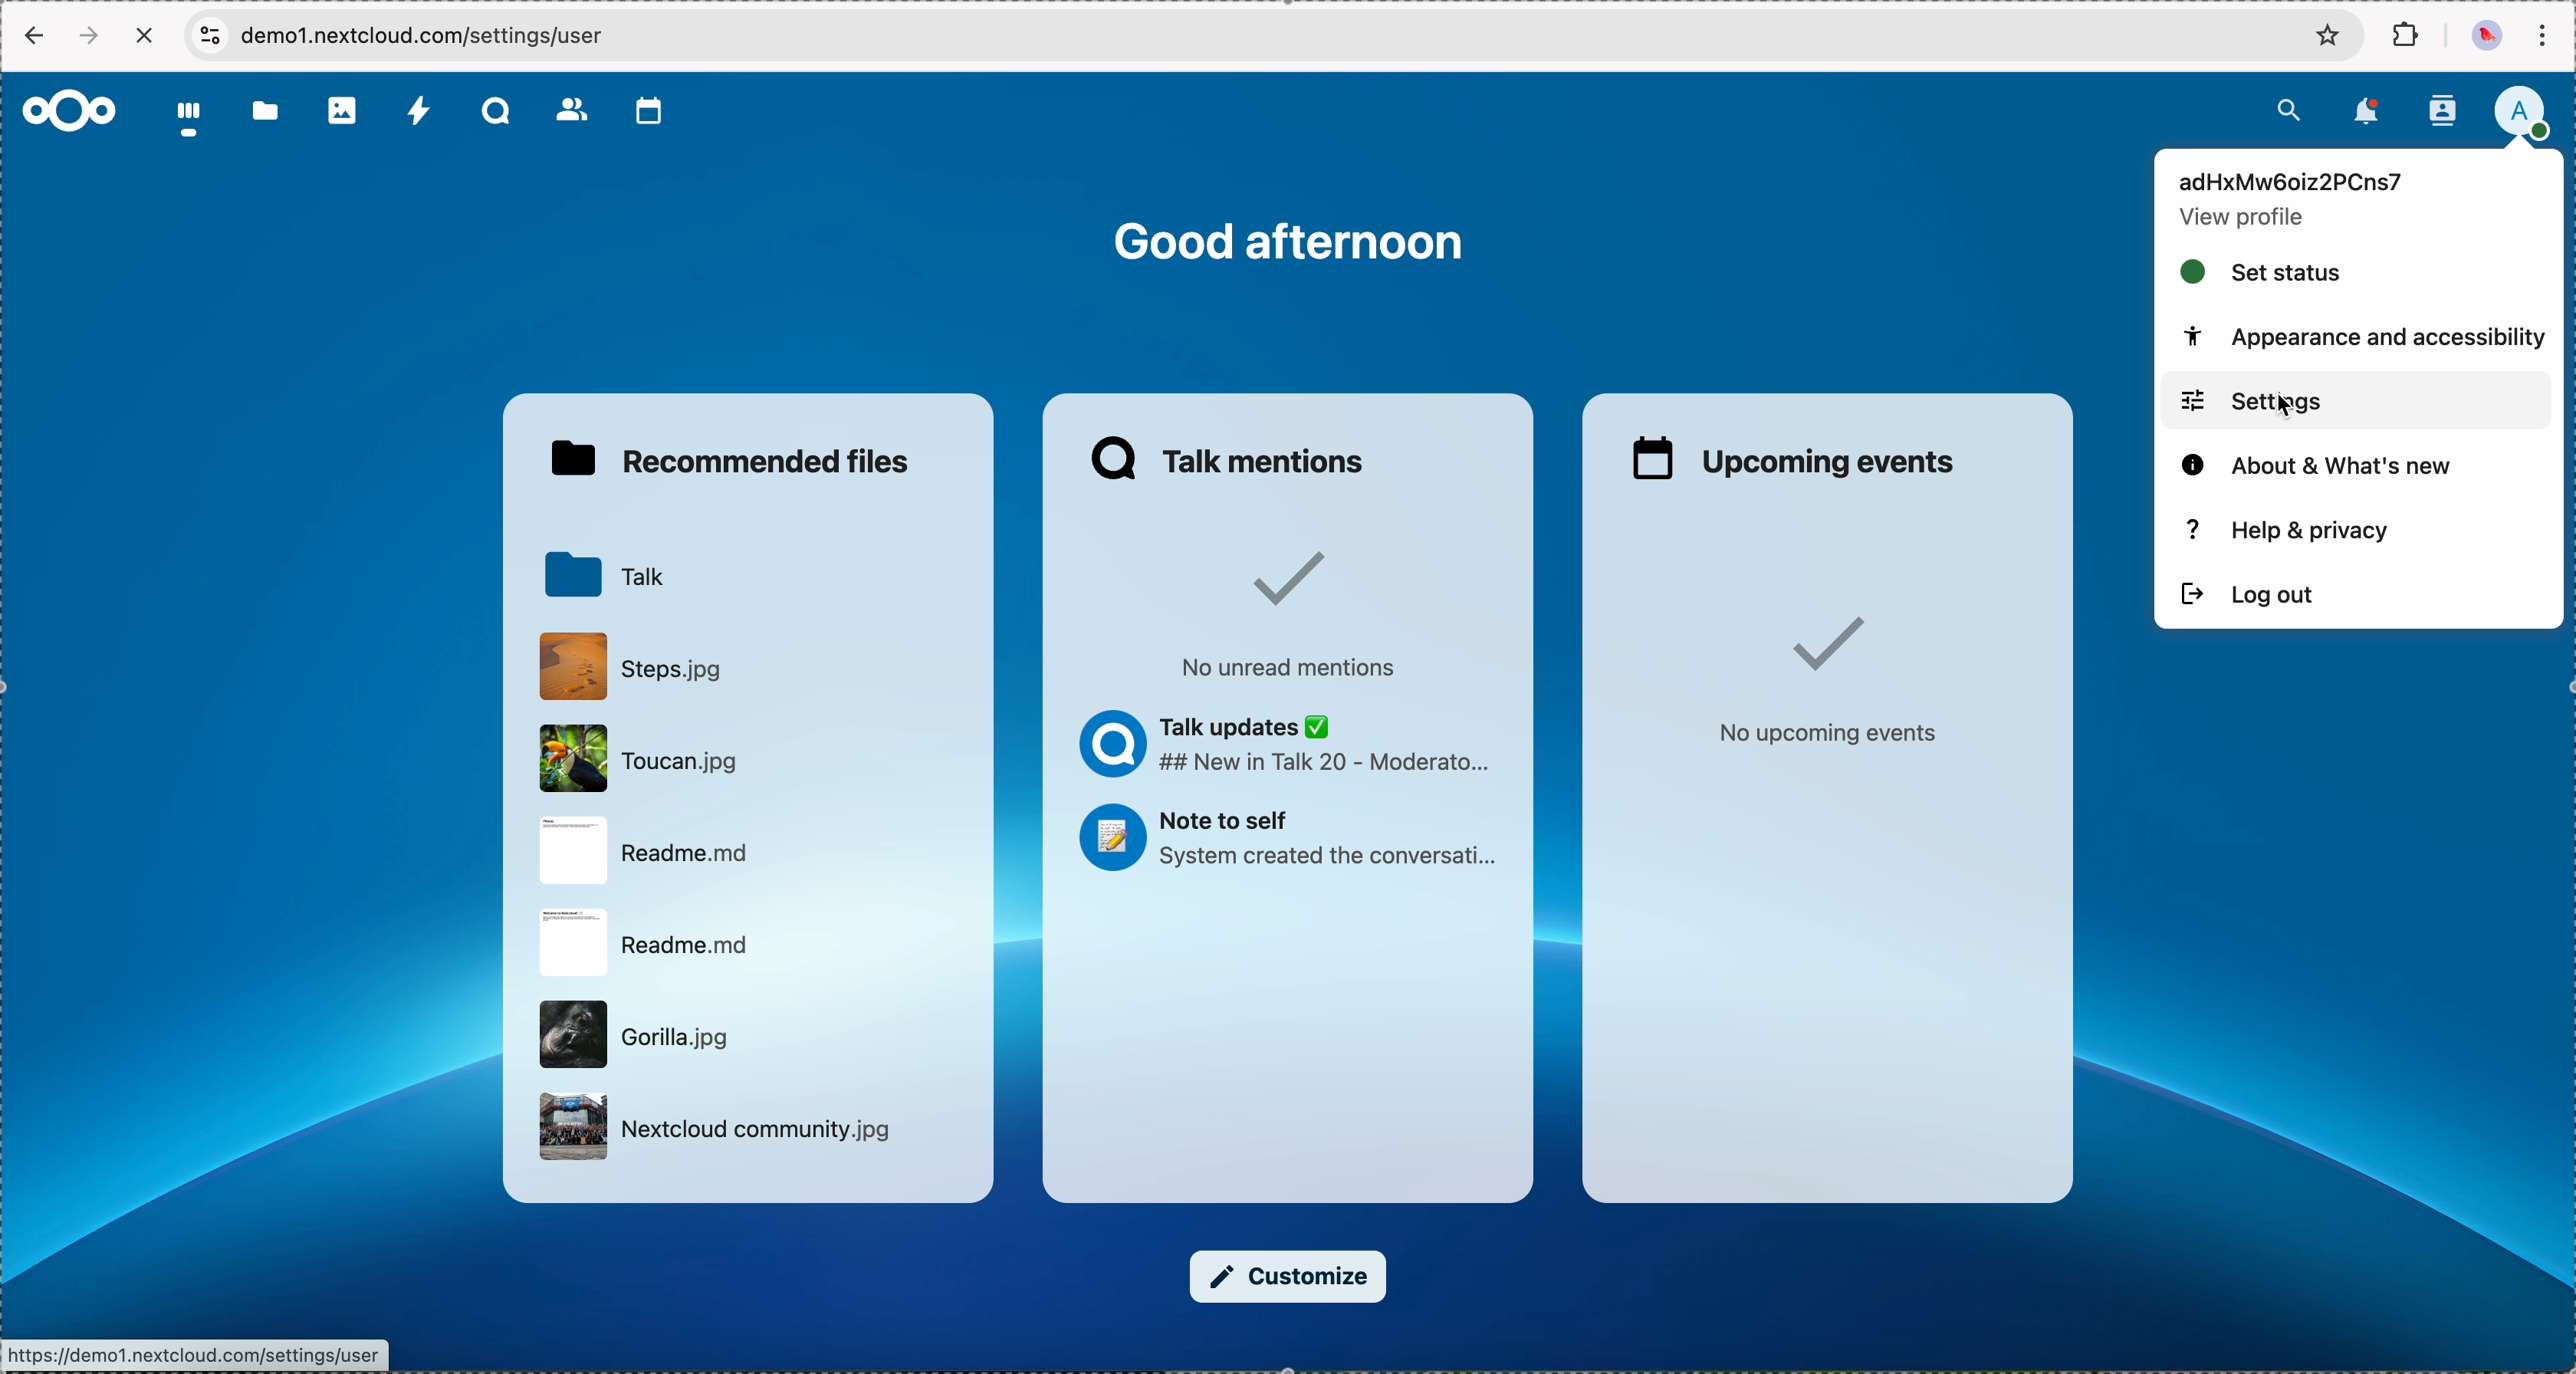 This screenshot has width=2576, height=1374. I want to click on help and privacy, so click(2294, 530).